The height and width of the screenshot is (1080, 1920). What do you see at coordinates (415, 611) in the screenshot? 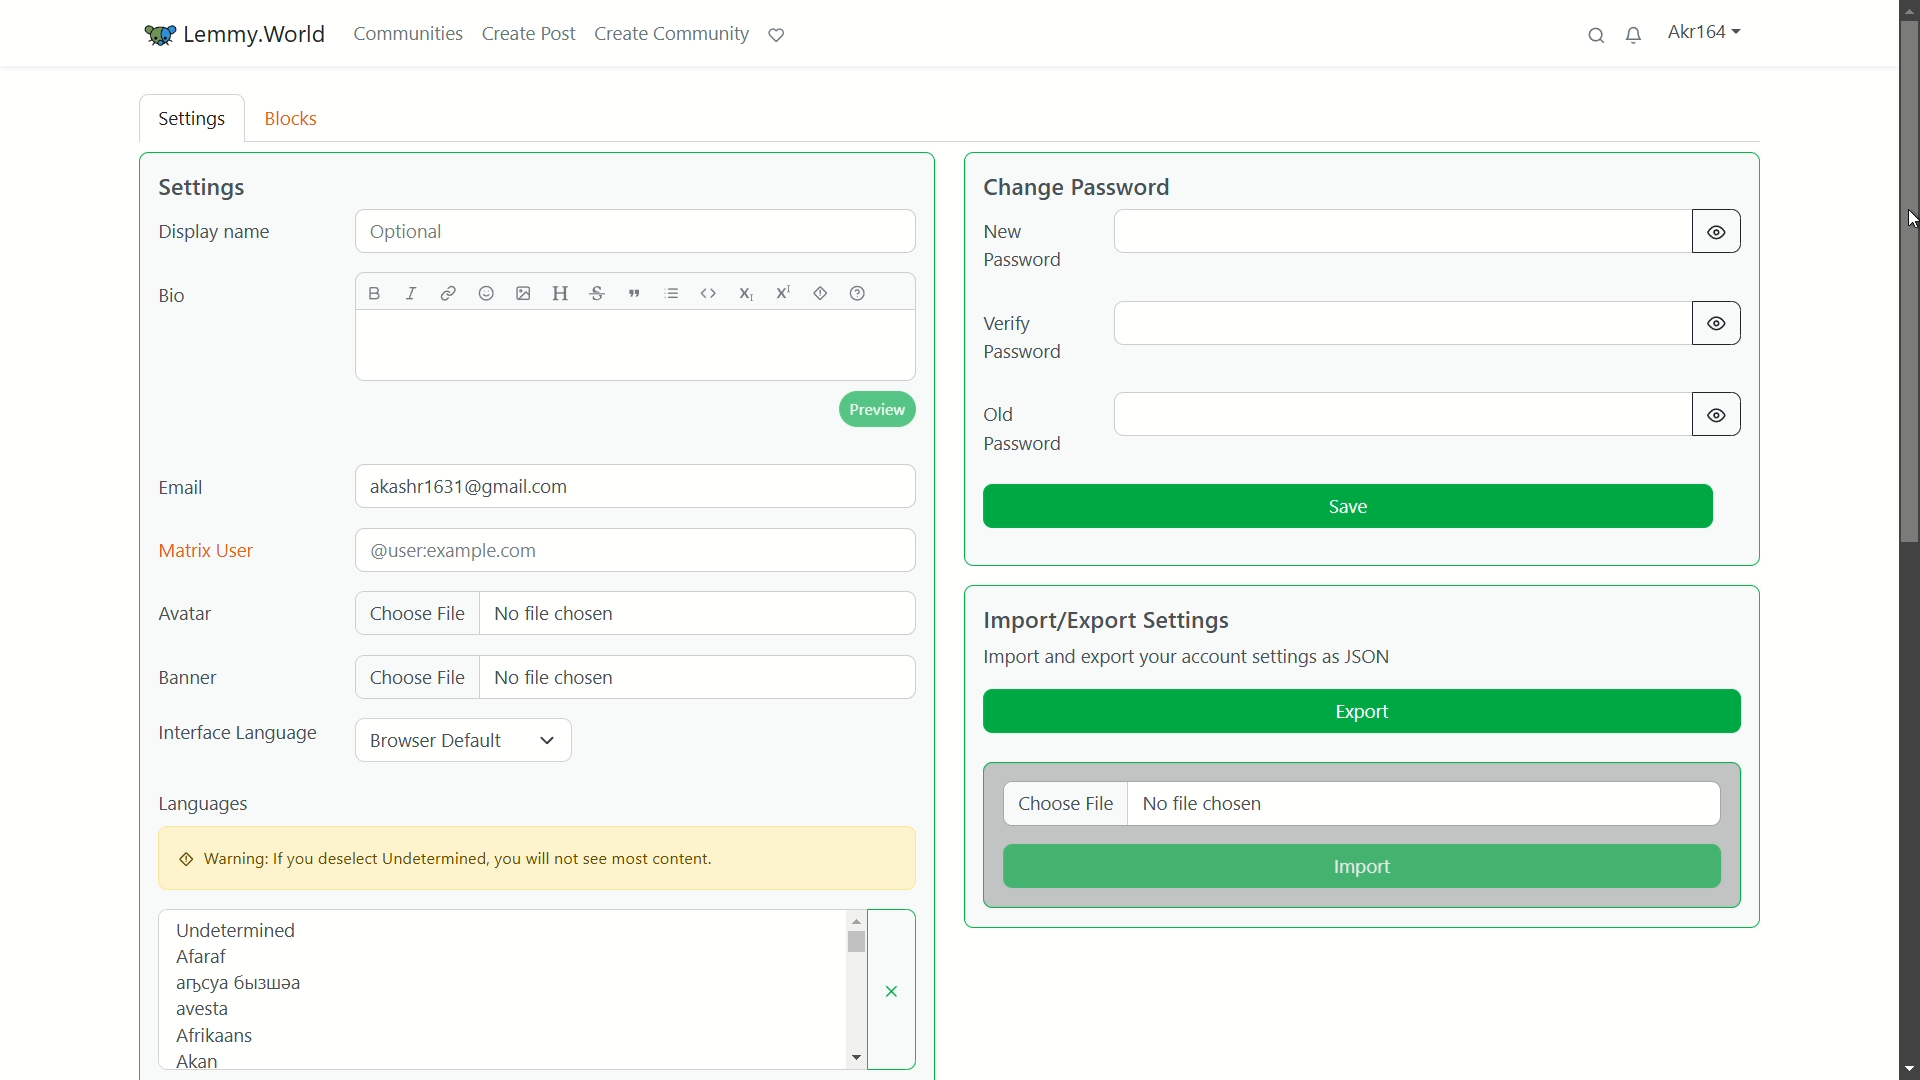
I see `choose file` at bounding box center [415, 611].